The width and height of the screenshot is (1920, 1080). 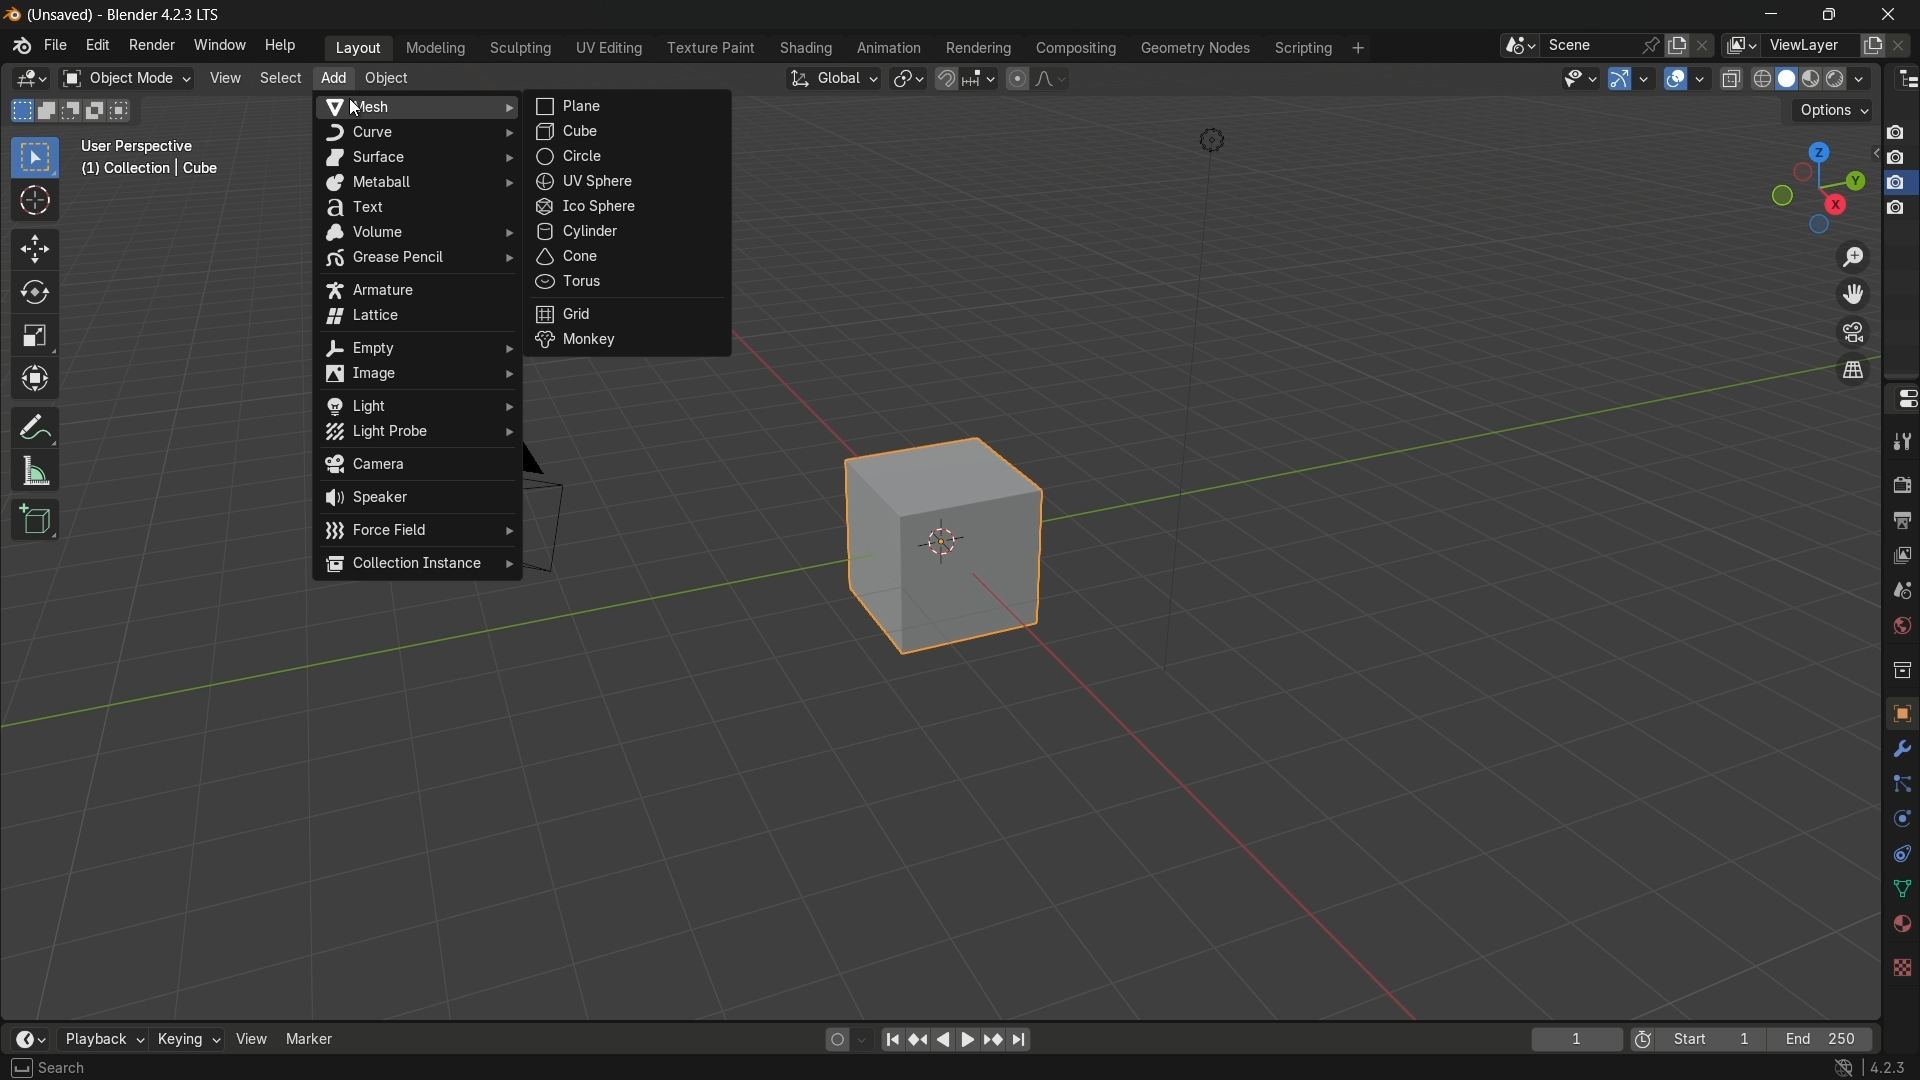 What do you see at coordinates (1194, 49) in the screenshot?
I see `geometry nodes` at bounding box center [1194, 49].